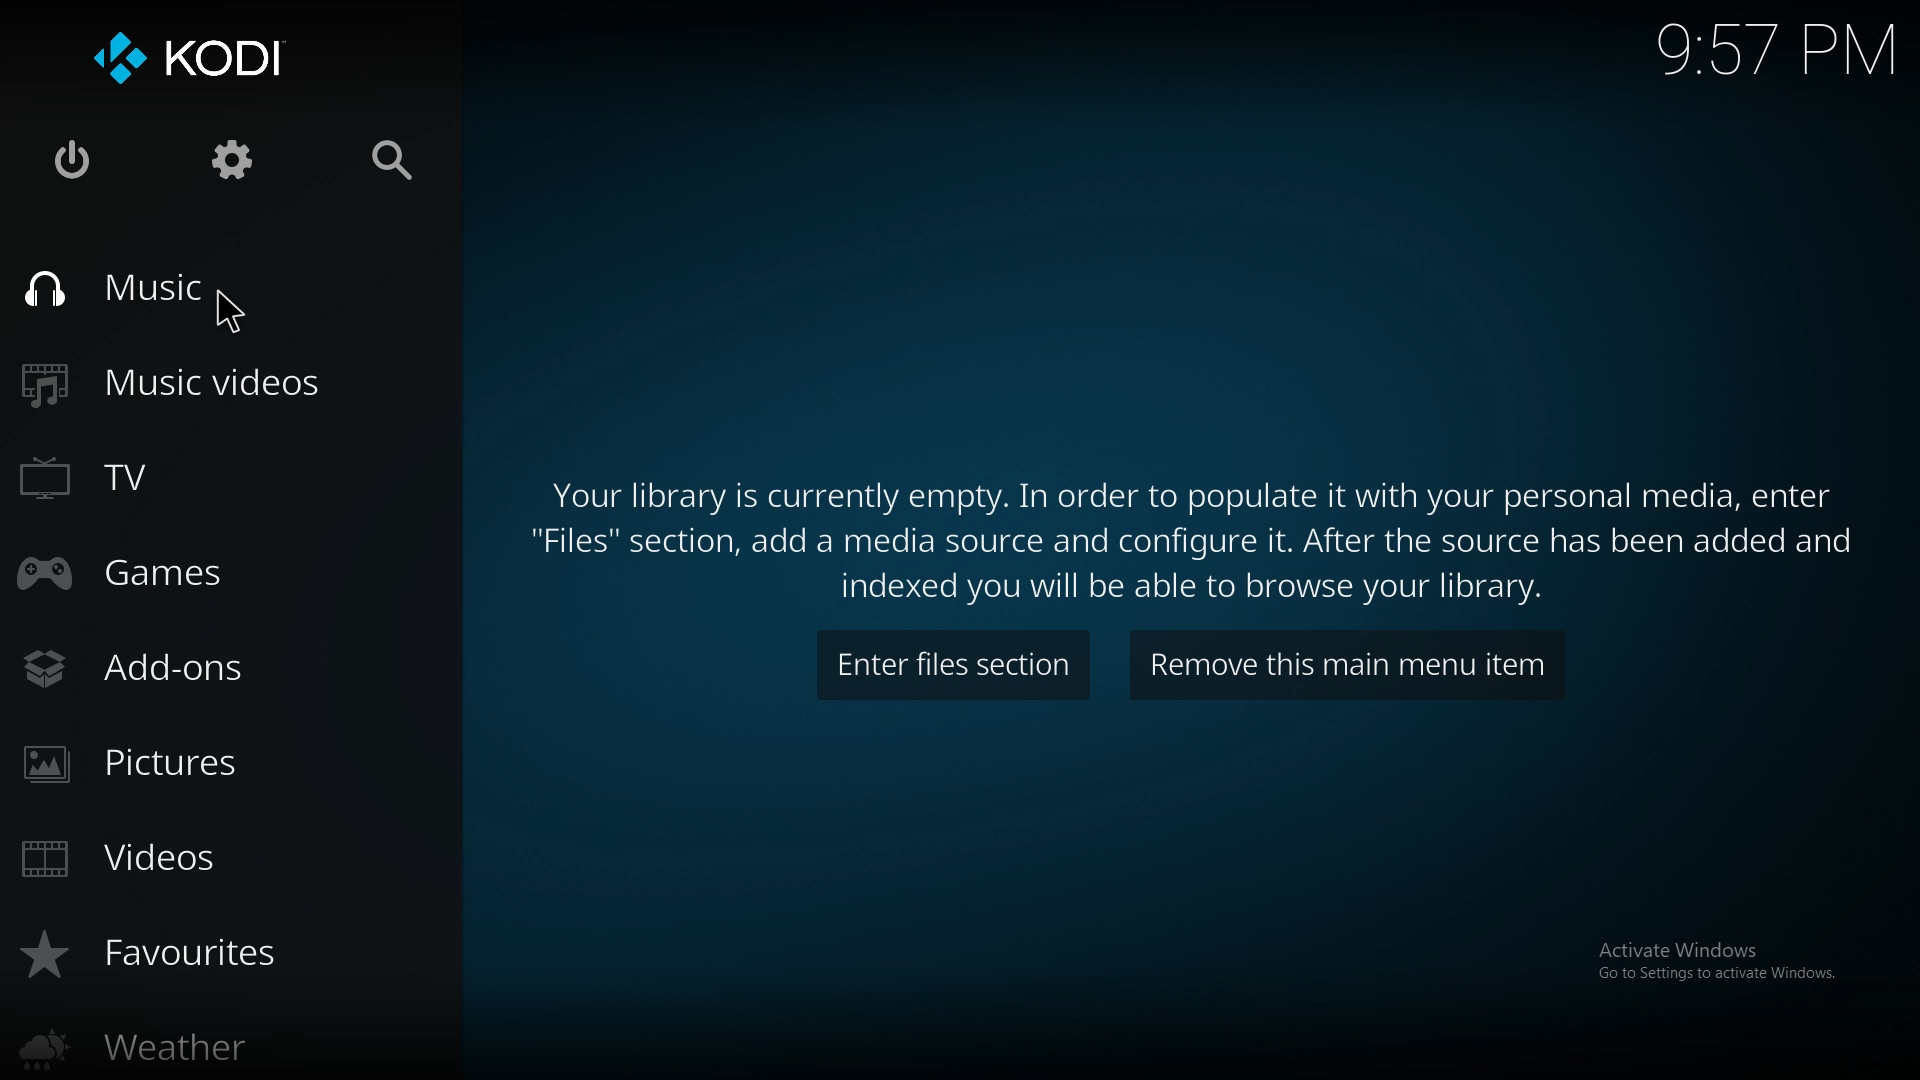 The width and height of the screenshot is (1920, 1080). What do you see at coordinates (207, 958) in the screenshot?
I see `favourites` at bounding box center [207, 958].